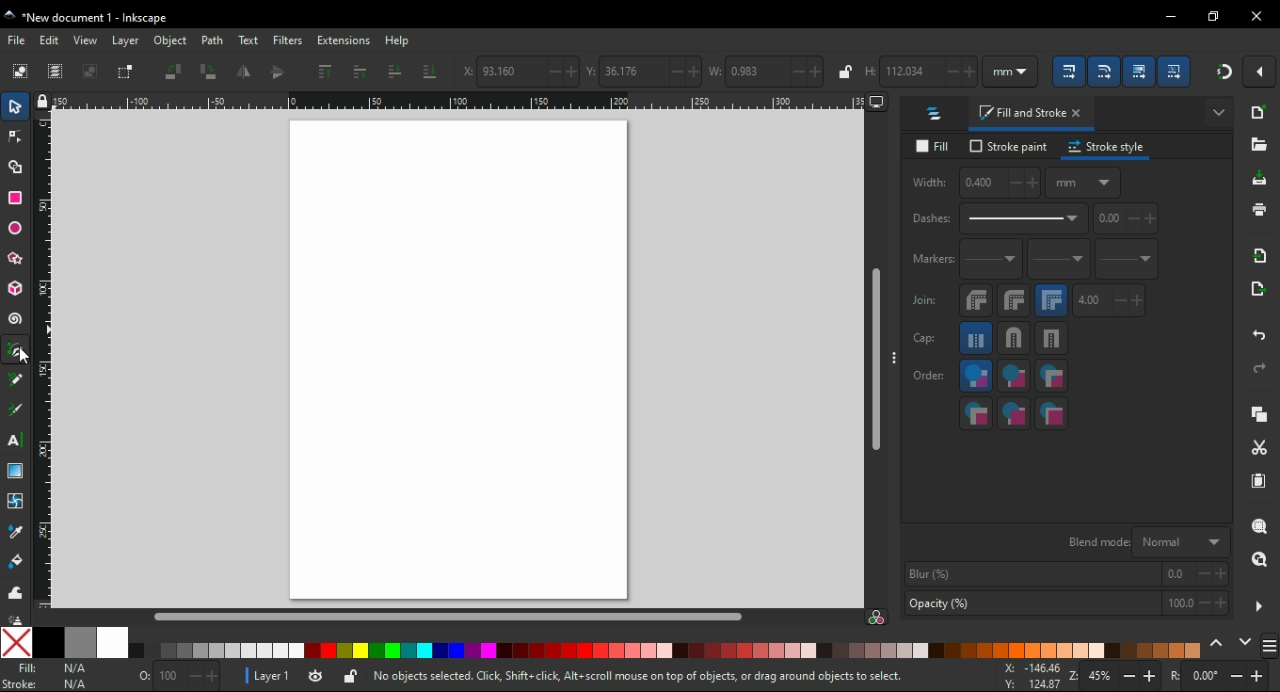 The height and width of the screenshot is (692, 1280). What do you see at coordinates (16, 379) in the screenshot?
I see `pencil` at bounding box center [16, 379].